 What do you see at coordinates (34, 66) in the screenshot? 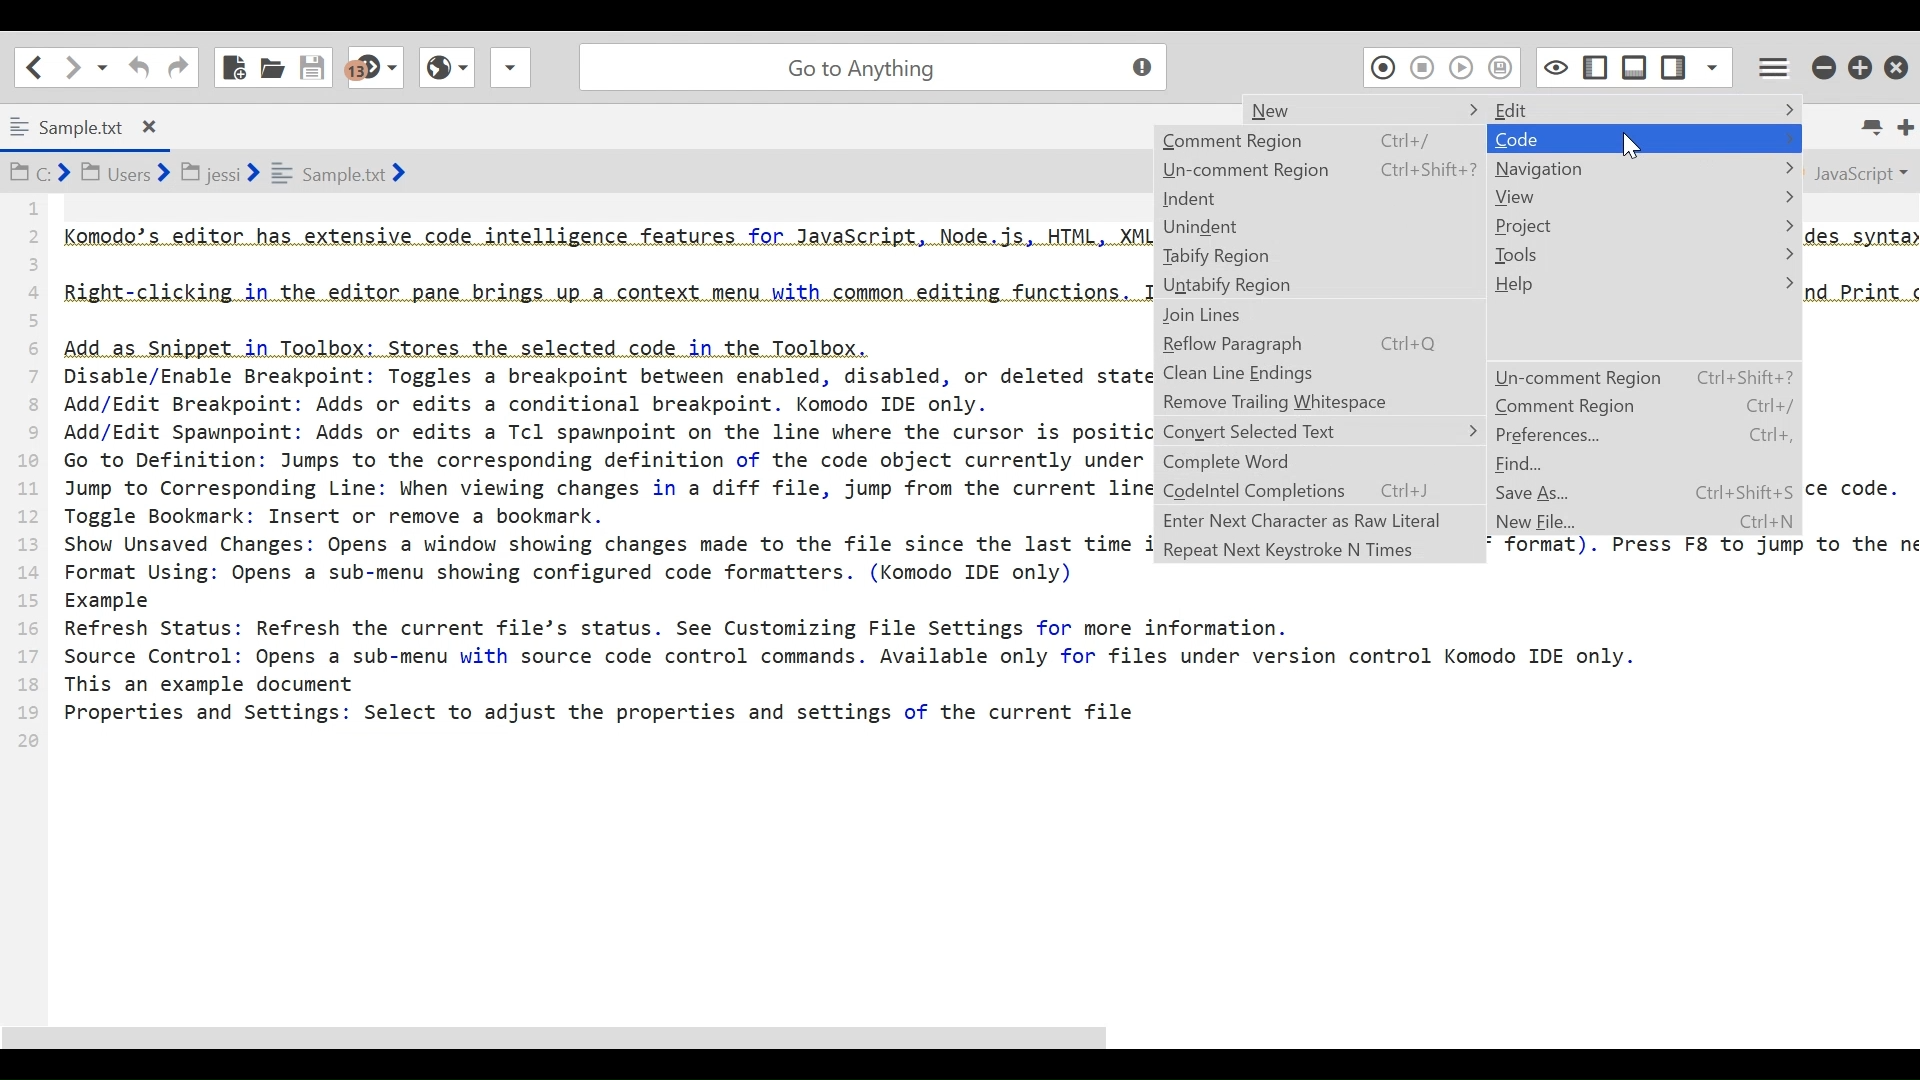
I see `Go back one location` at bounding box center [34, 66].